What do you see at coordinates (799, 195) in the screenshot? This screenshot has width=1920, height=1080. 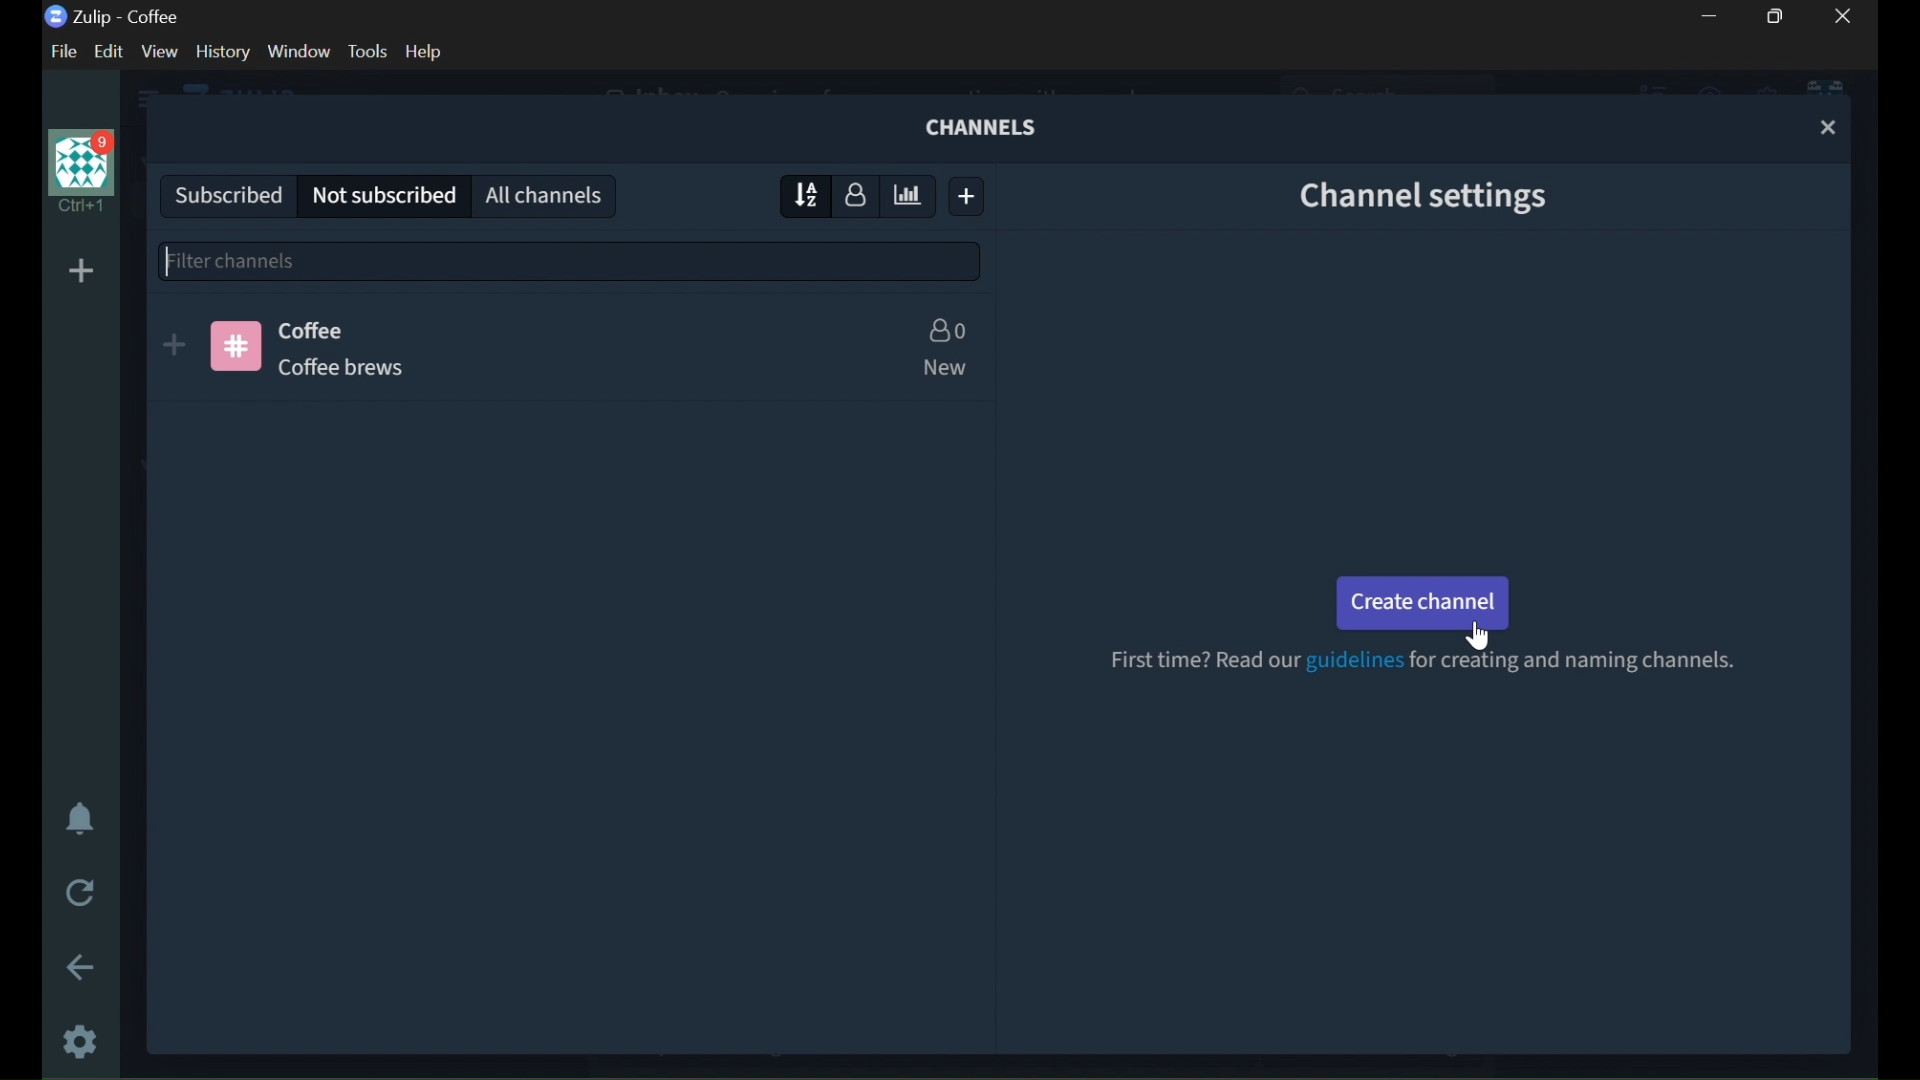 I see `SORT BY NAME` at bounding box center [799, 195].